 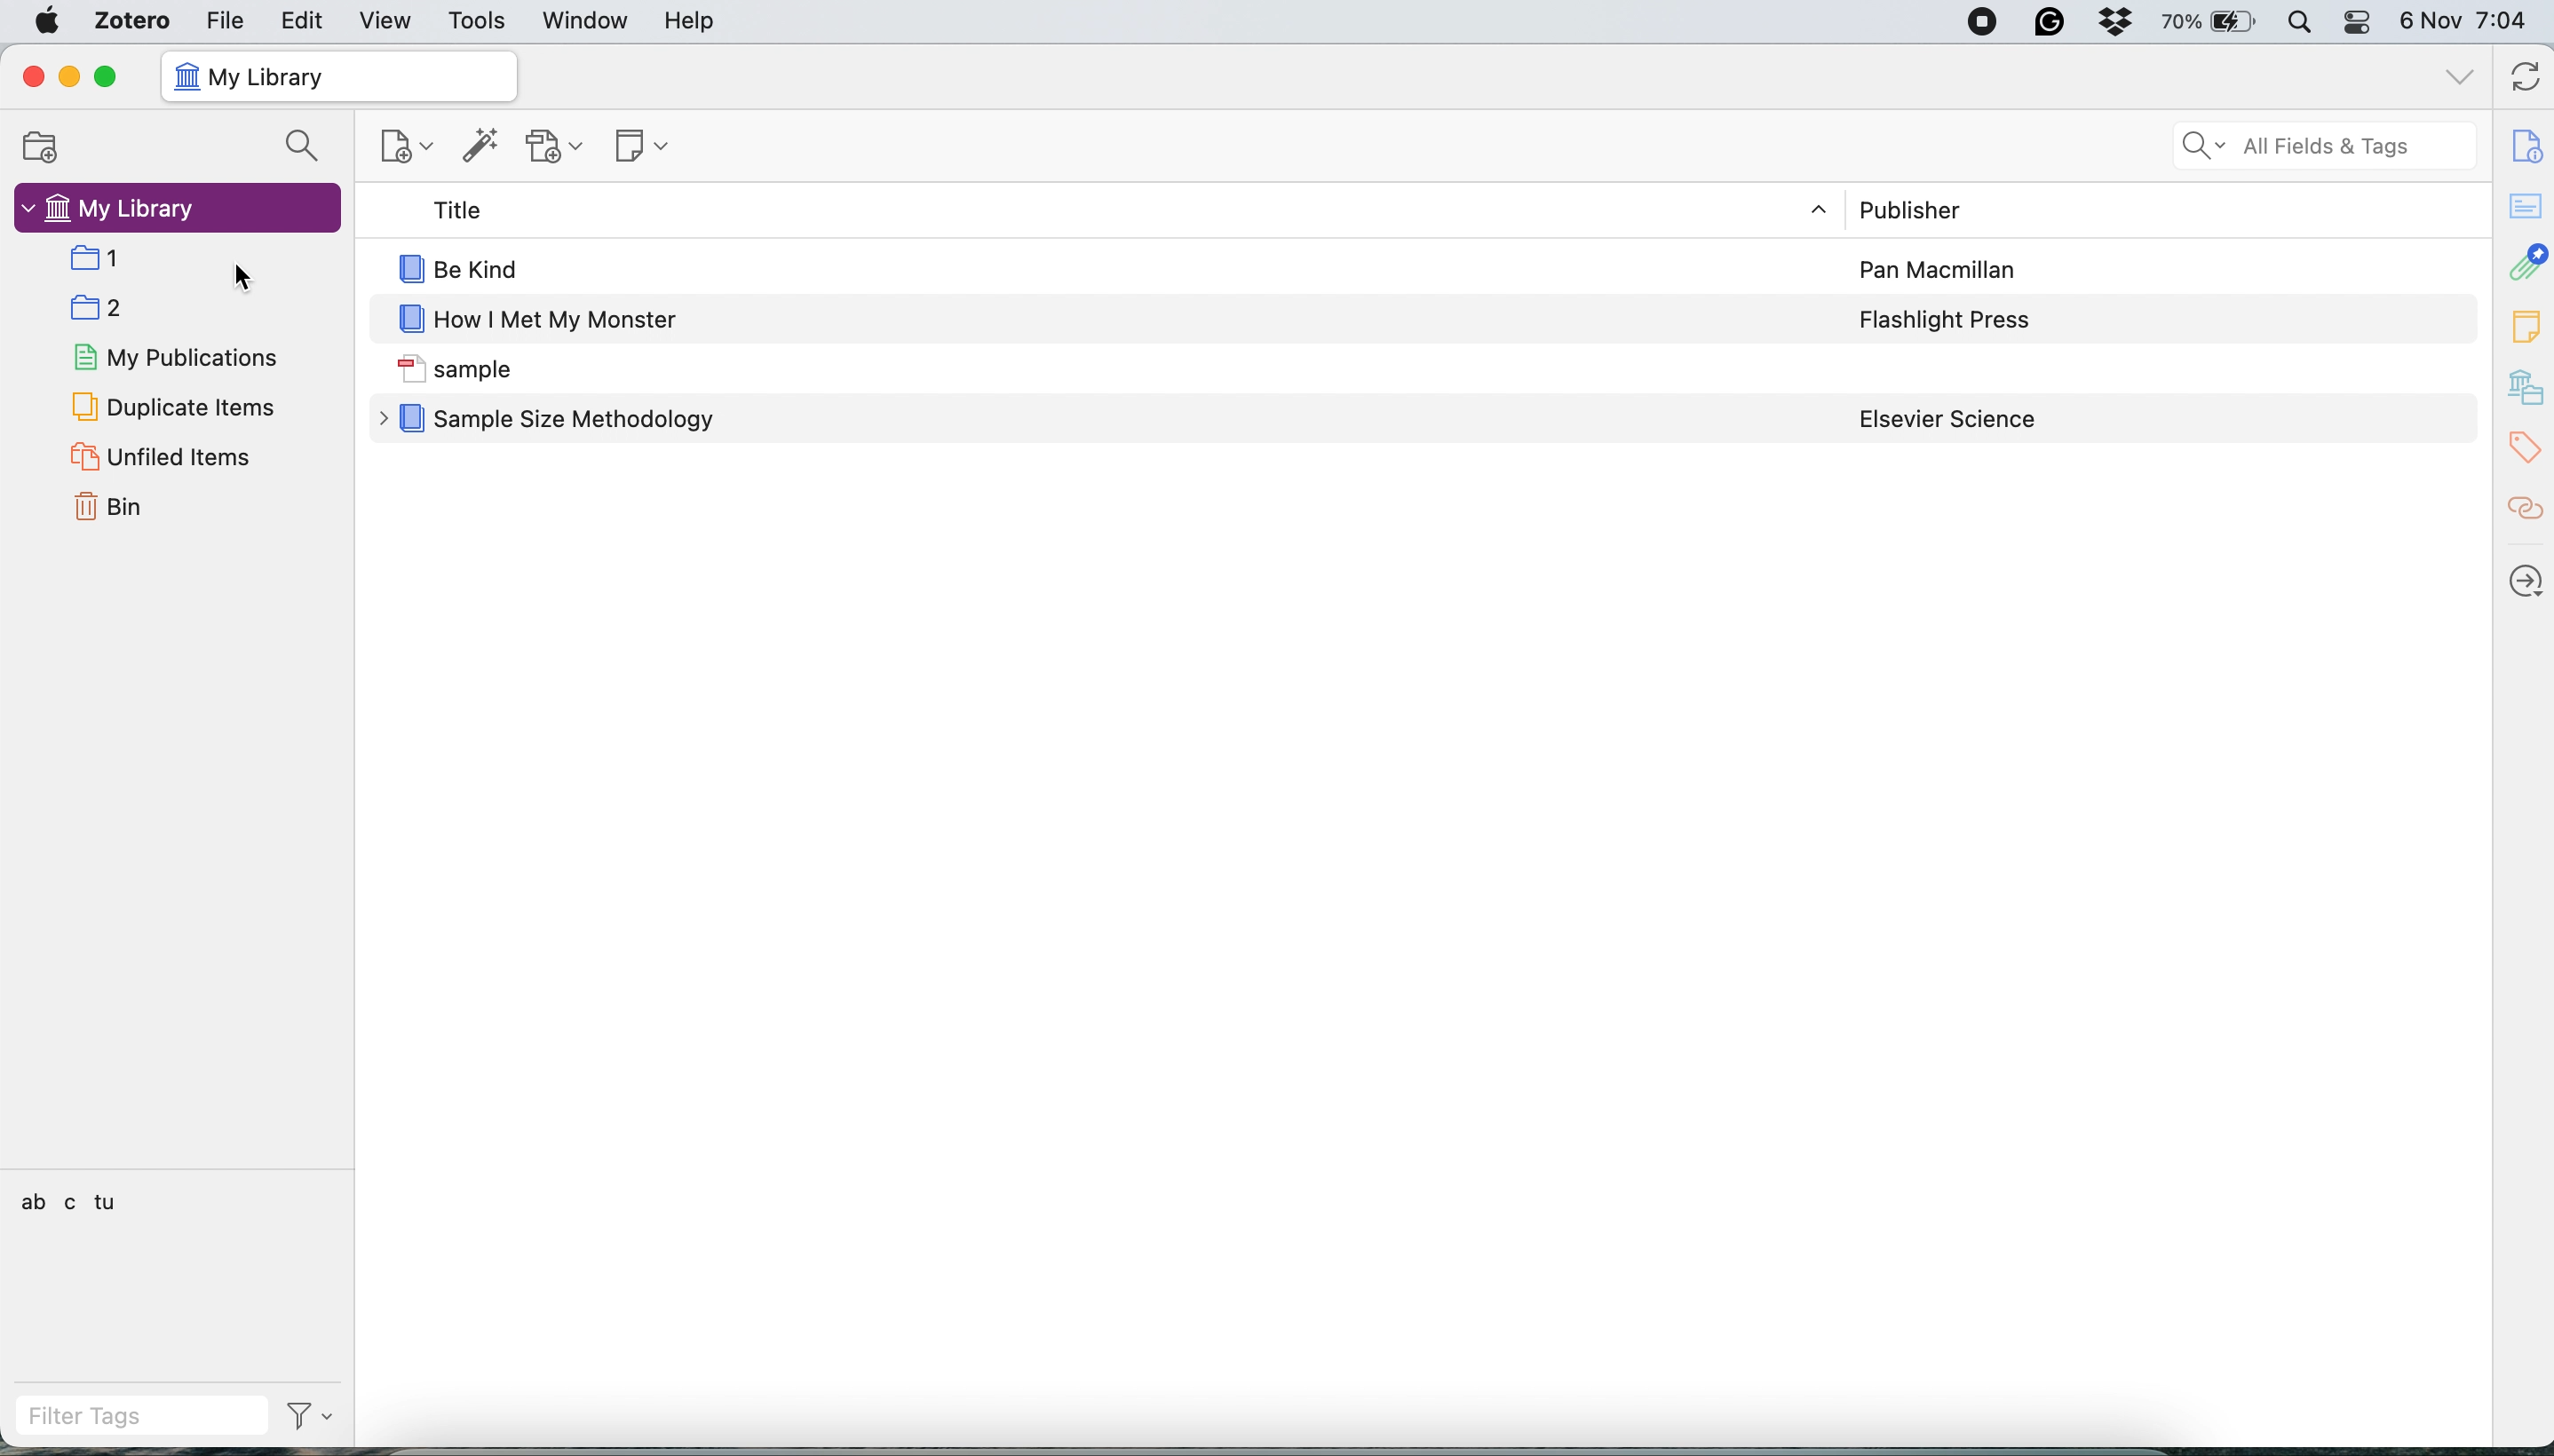 I want to click on Be Kind, so click(x=486, y=269).